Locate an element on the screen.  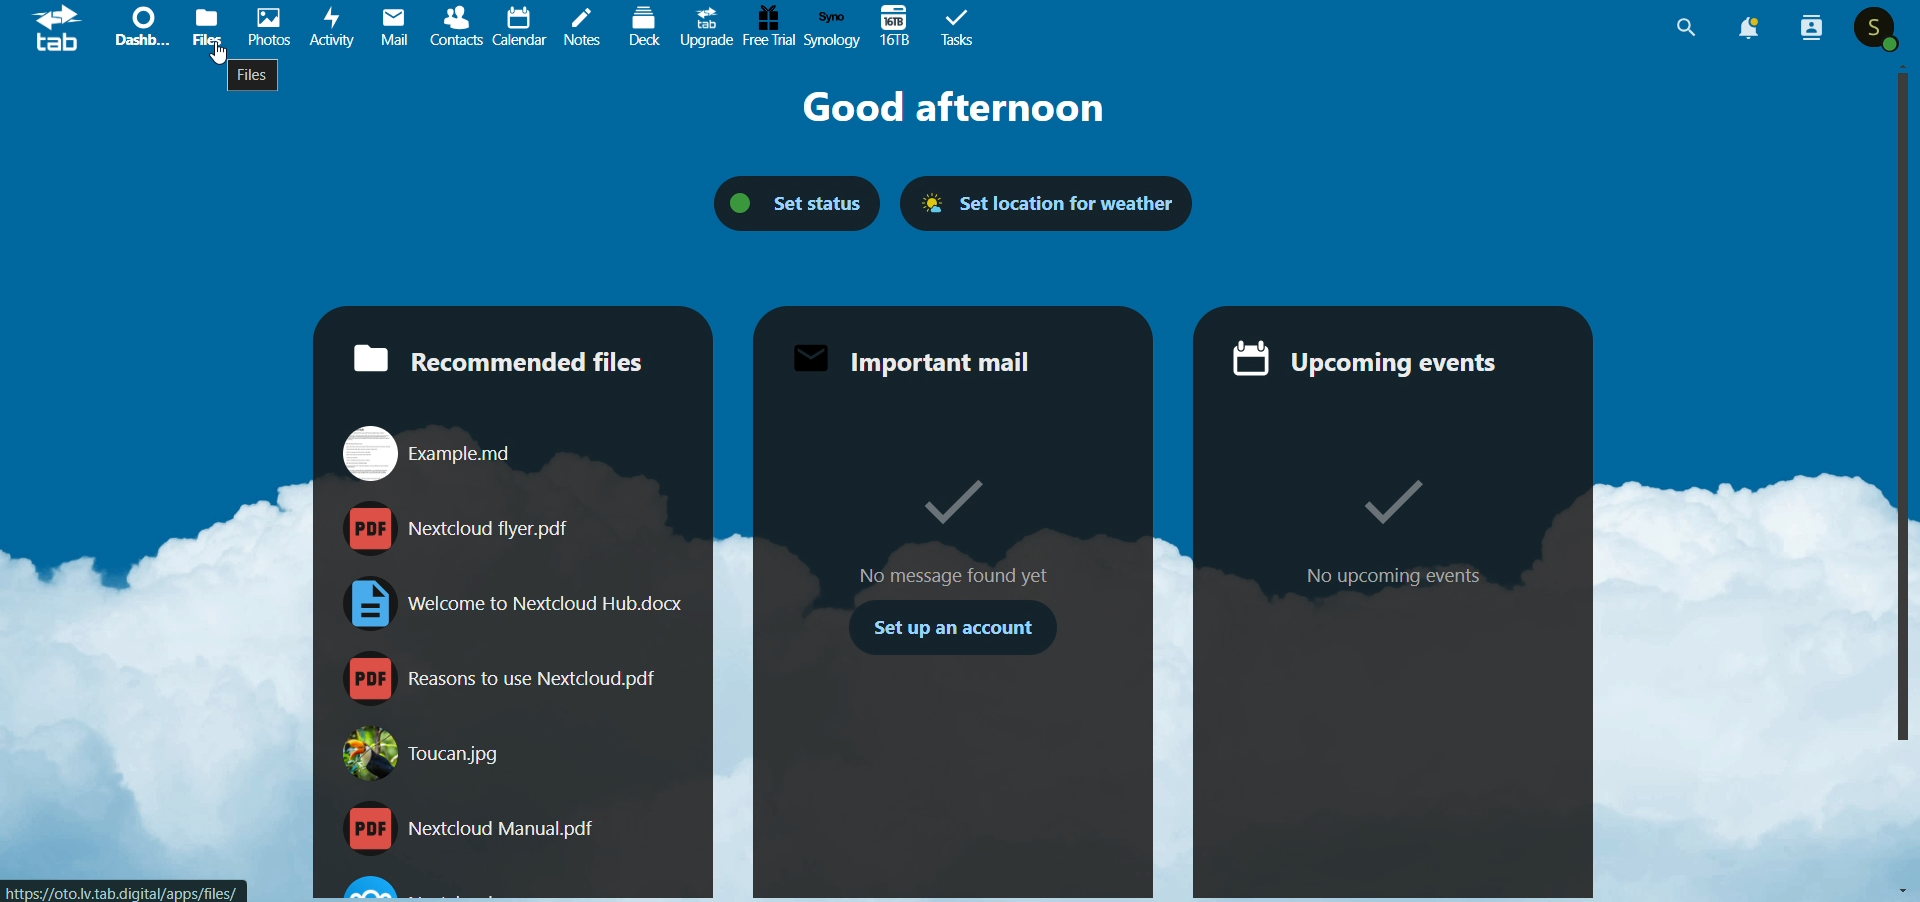
link is located at coordinates (132, 888).